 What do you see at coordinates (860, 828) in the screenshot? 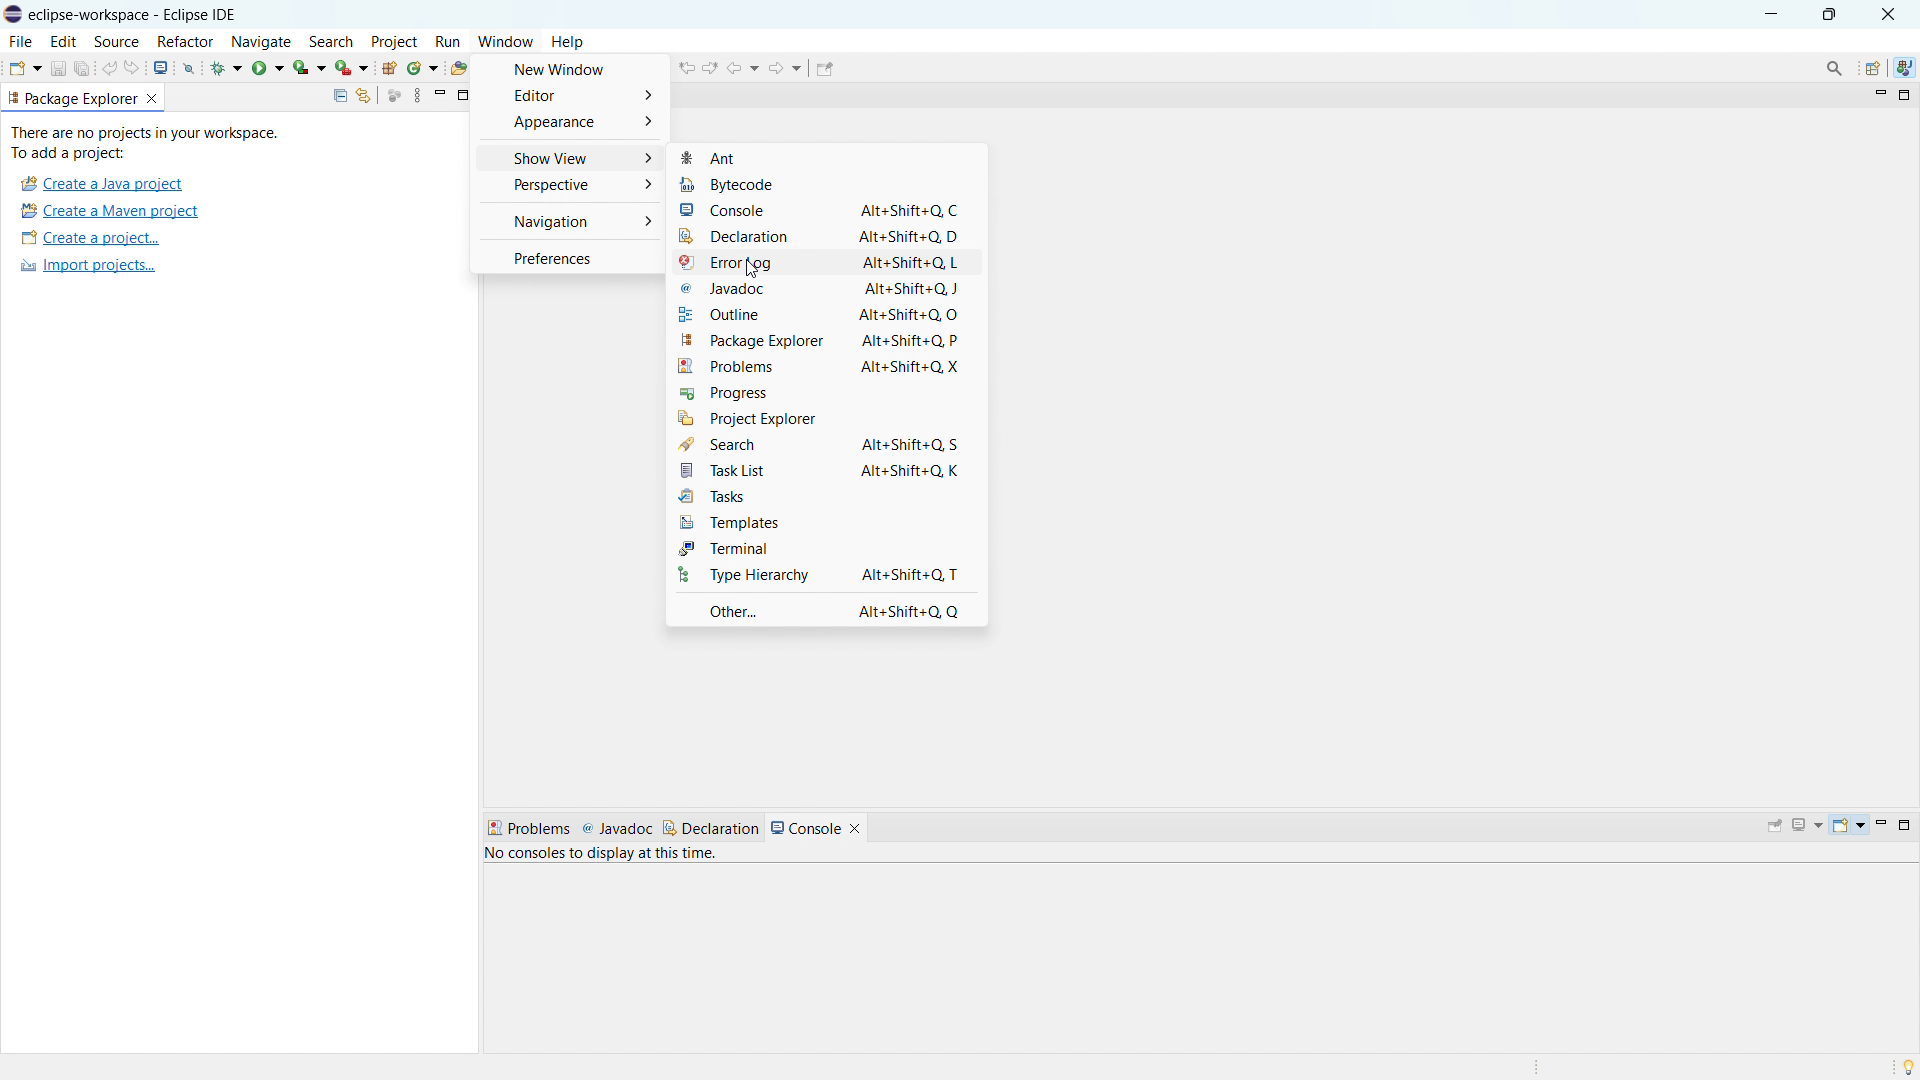
I see `close console` at bounding box center [860, 828].